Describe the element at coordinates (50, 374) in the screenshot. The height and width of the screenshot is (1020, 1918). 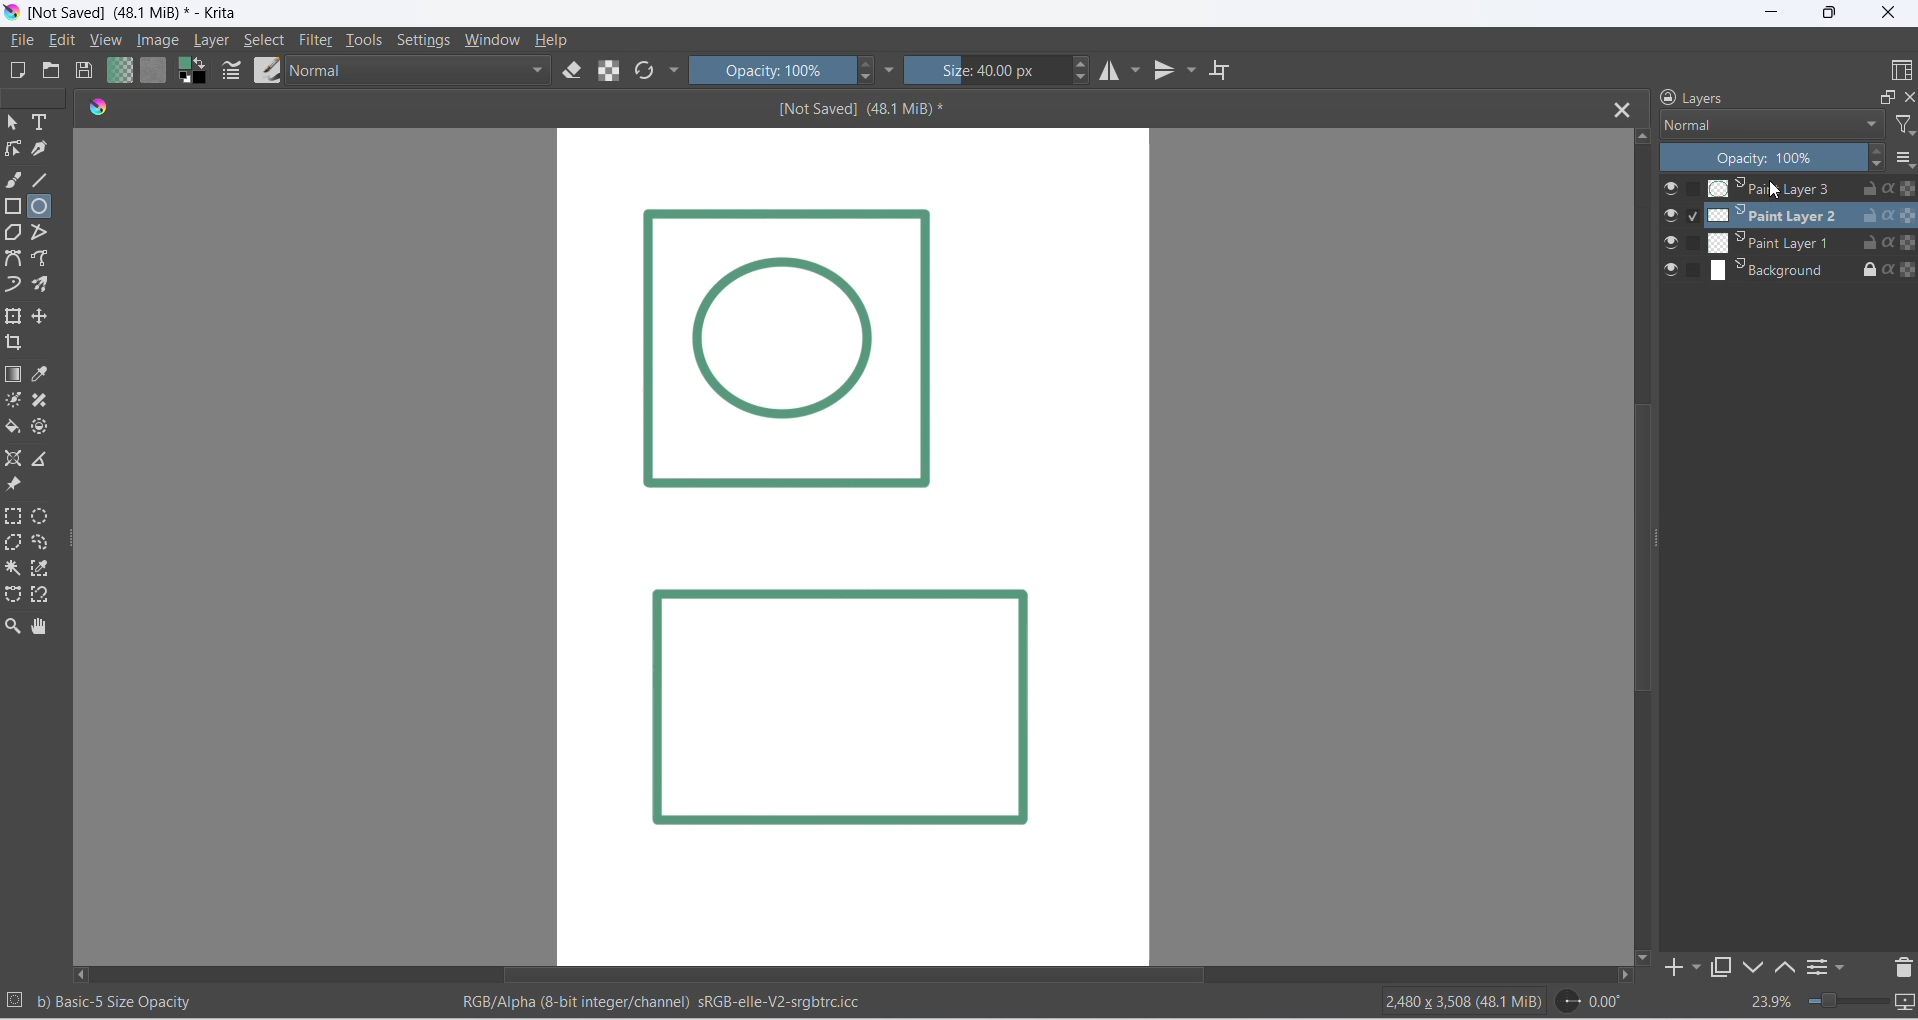
I see `sample a color` at that location.